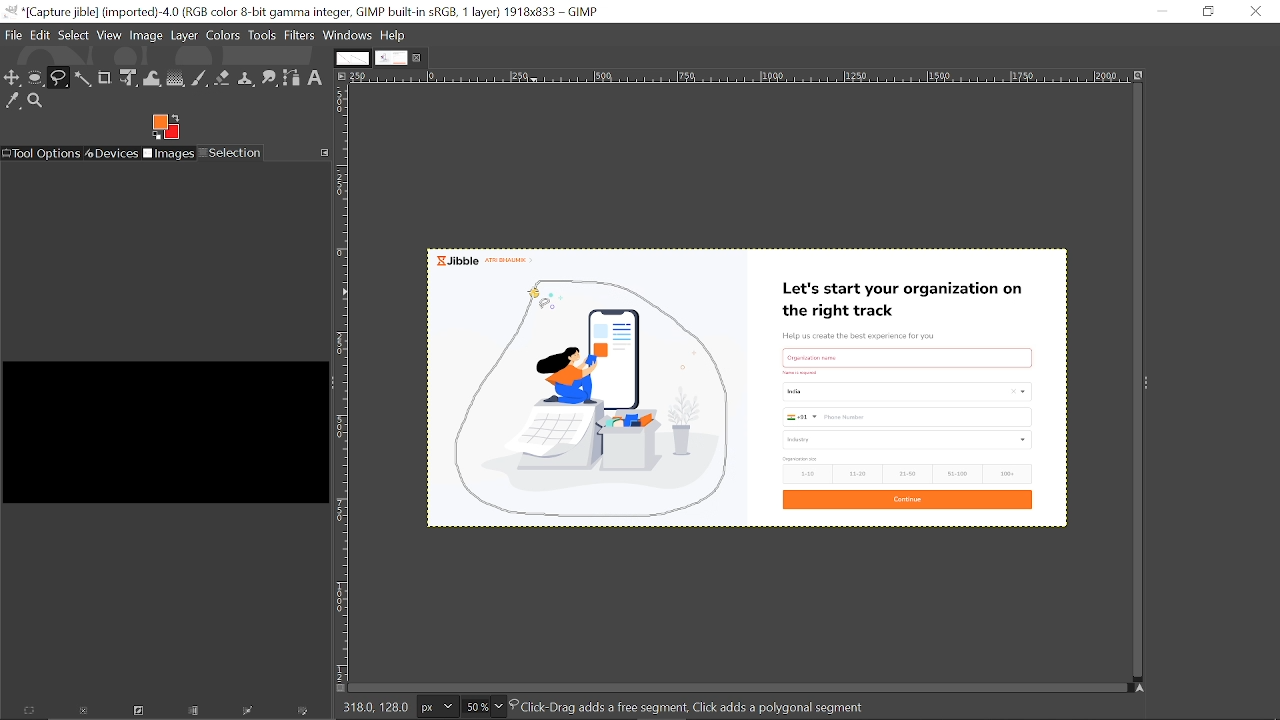 This screenshot has width=1280, height=720. Describe the element at coordinates (324, 153) in the screenshot. I see `Configure this tab` at that location.